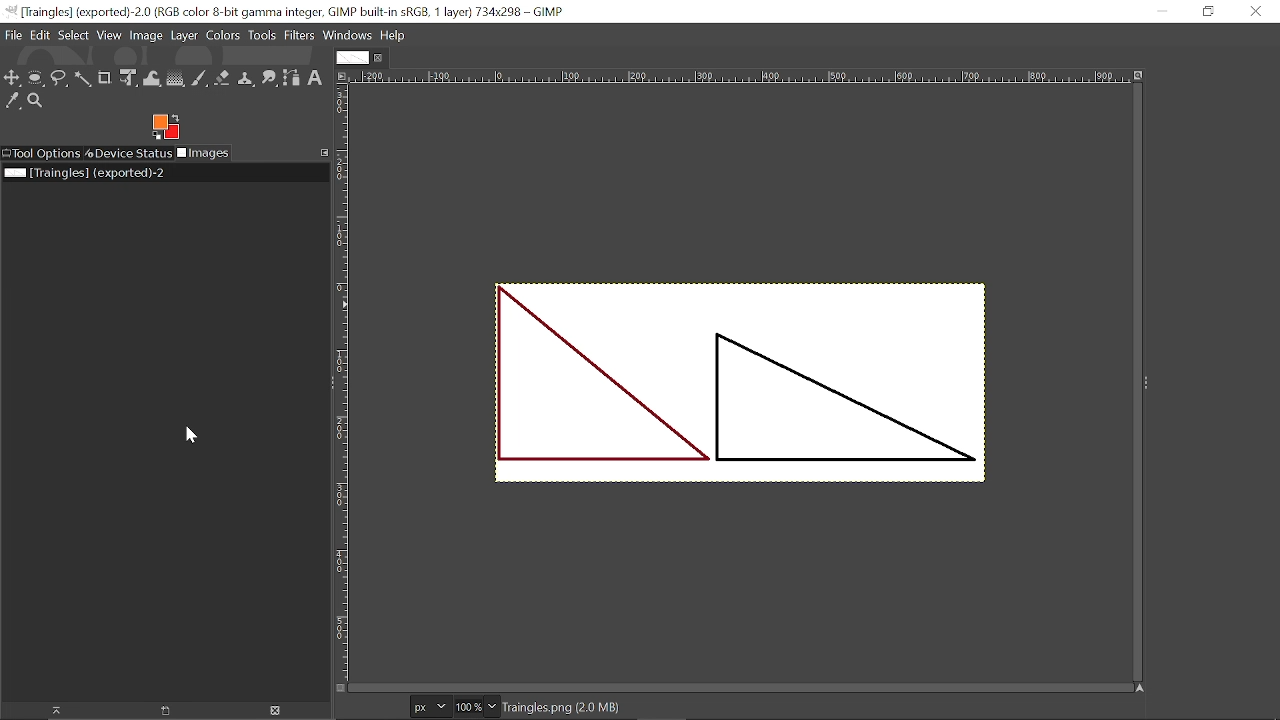 This screenshot has width=1280, height=720. I want to click on Select, so click(74, 36).